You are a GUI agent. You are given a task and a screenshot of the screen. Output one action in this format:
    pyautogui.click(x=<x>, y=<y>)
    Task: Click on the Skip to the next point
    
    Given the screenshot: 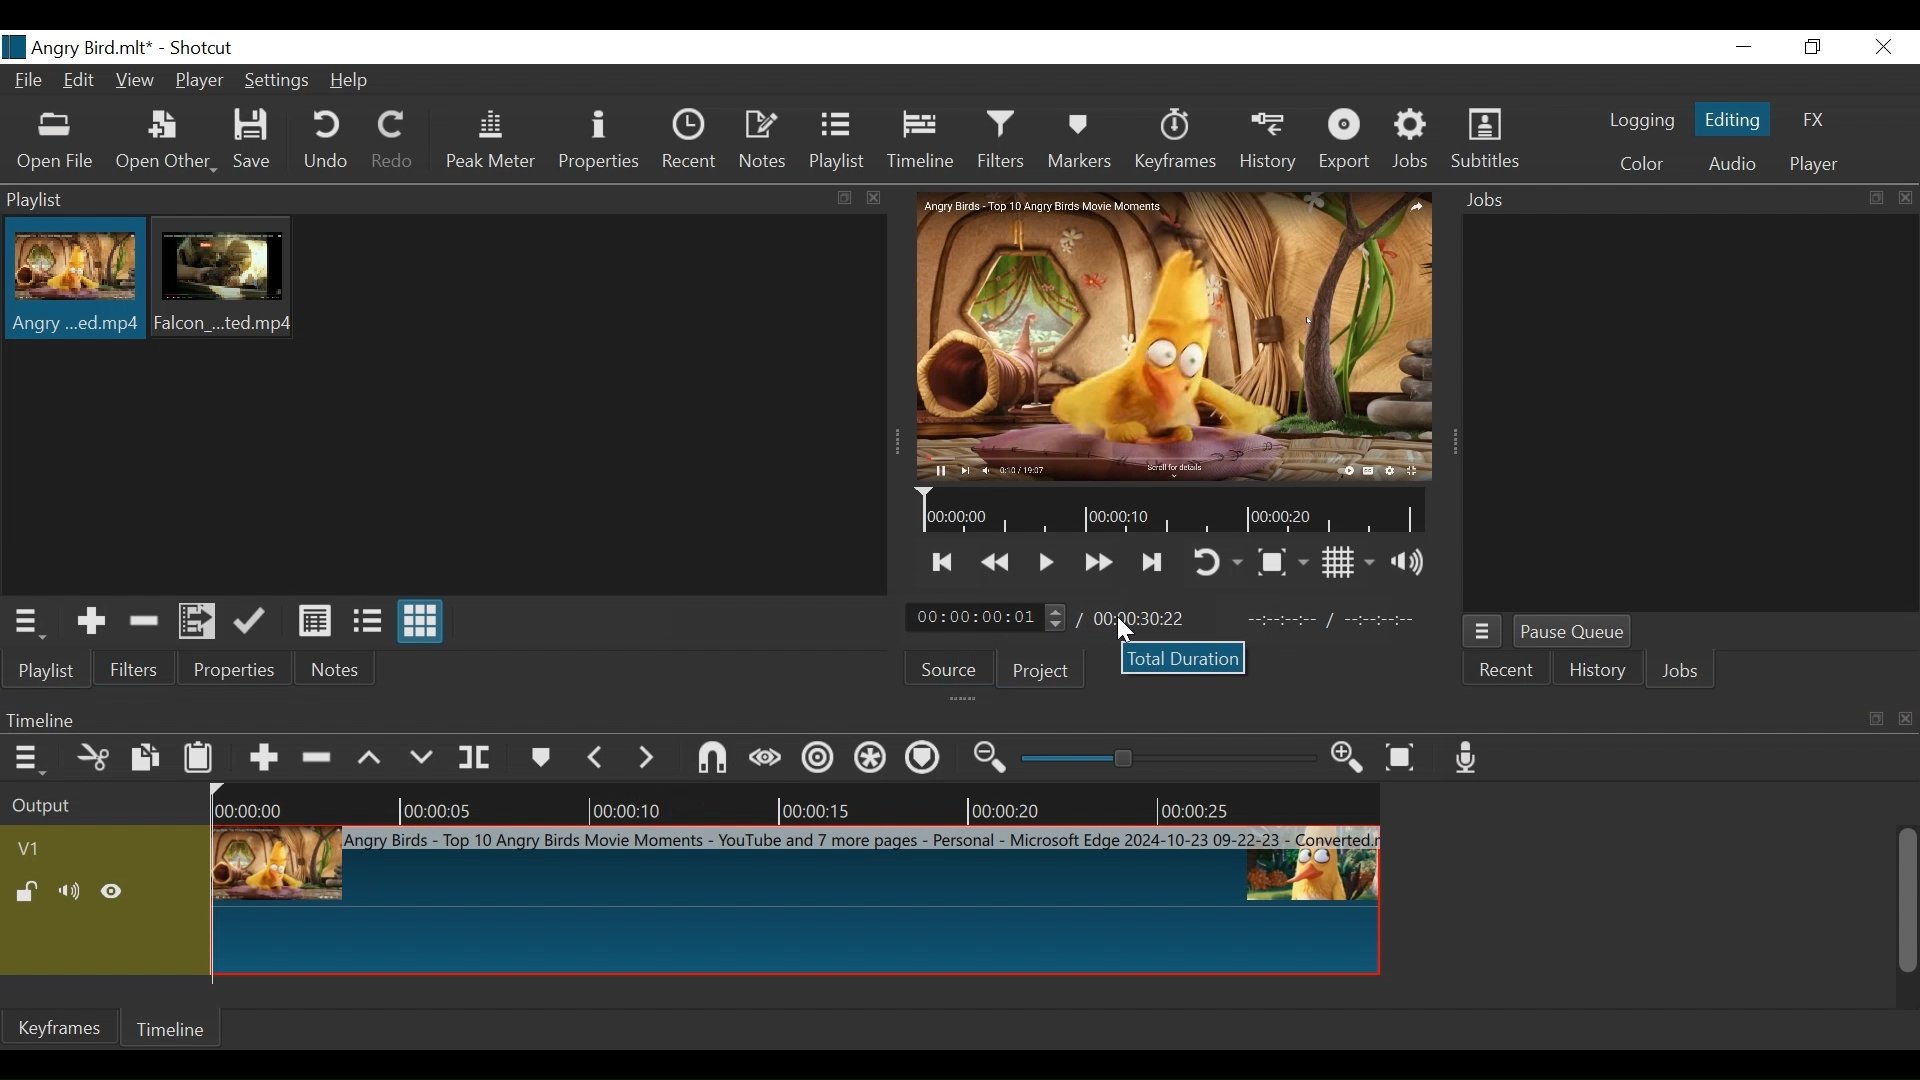 What is the action you would take?
    pyautogui.click(x=943, y=563)
    